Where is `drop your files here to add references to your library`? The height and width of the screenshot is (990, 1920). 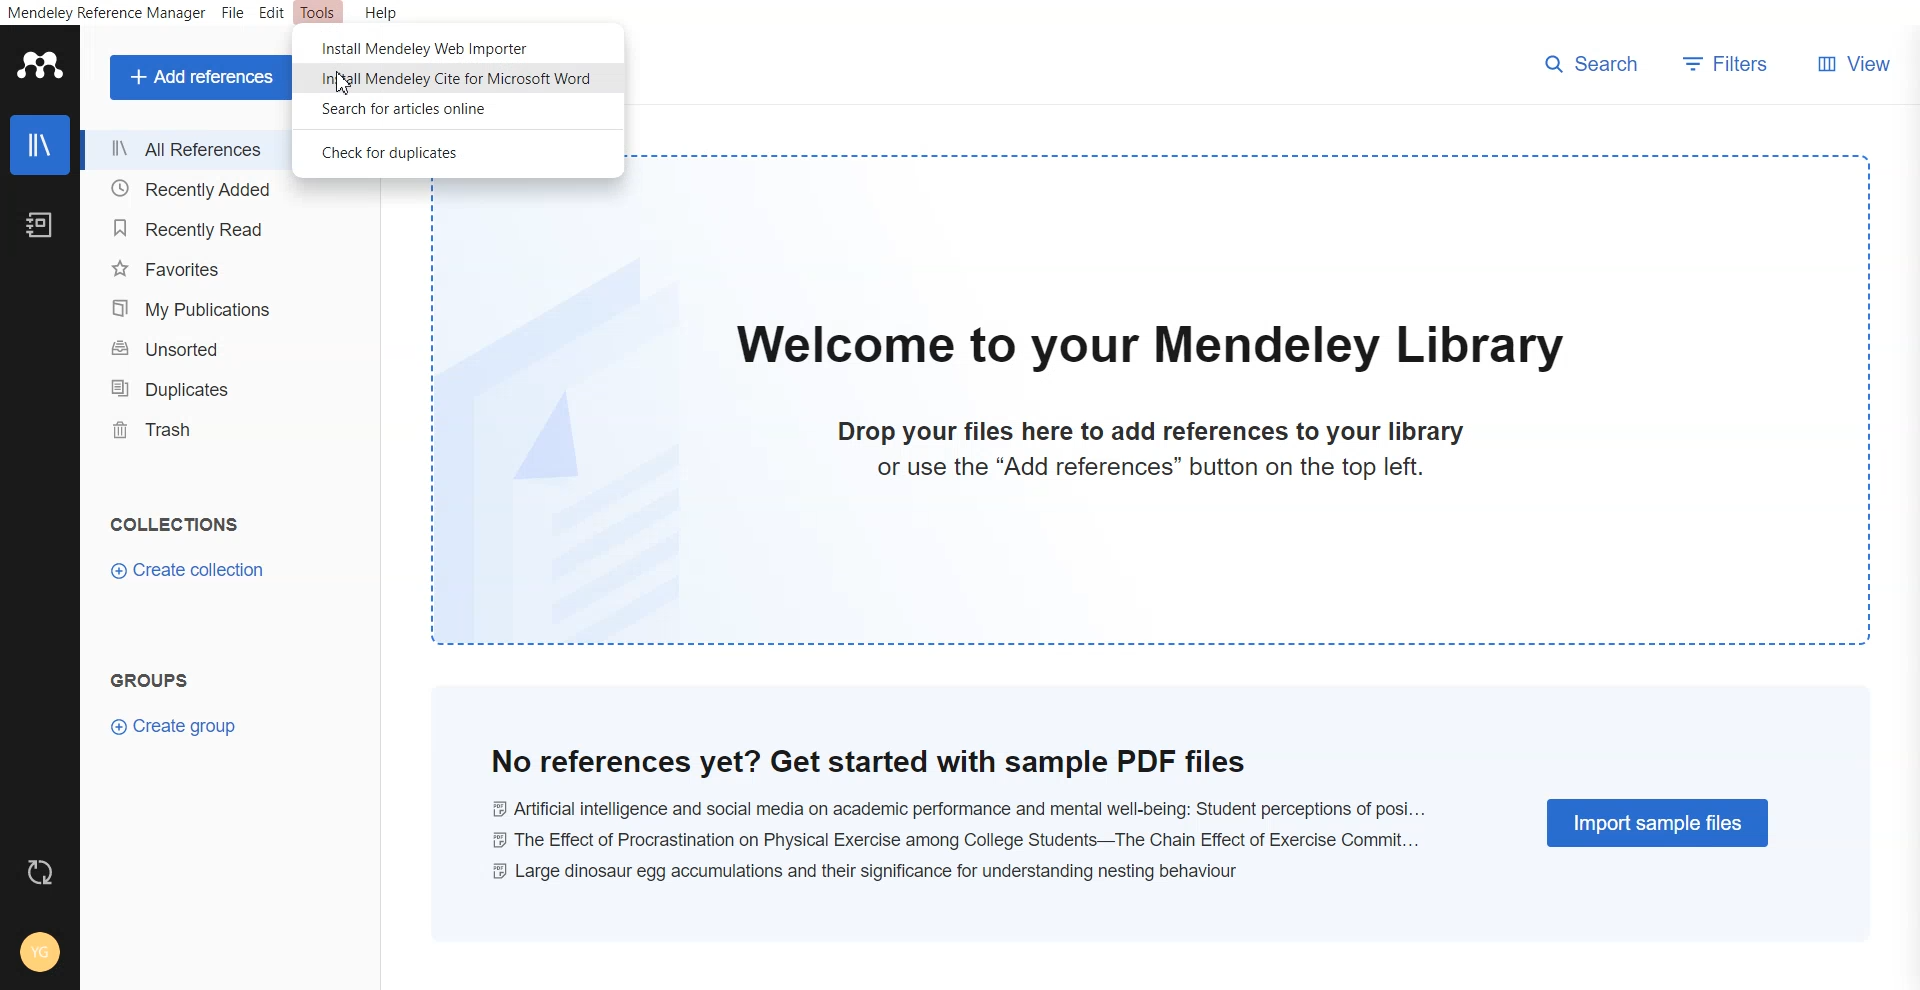
drop your files here to add references to your library is located at coordinates (1152, 432).